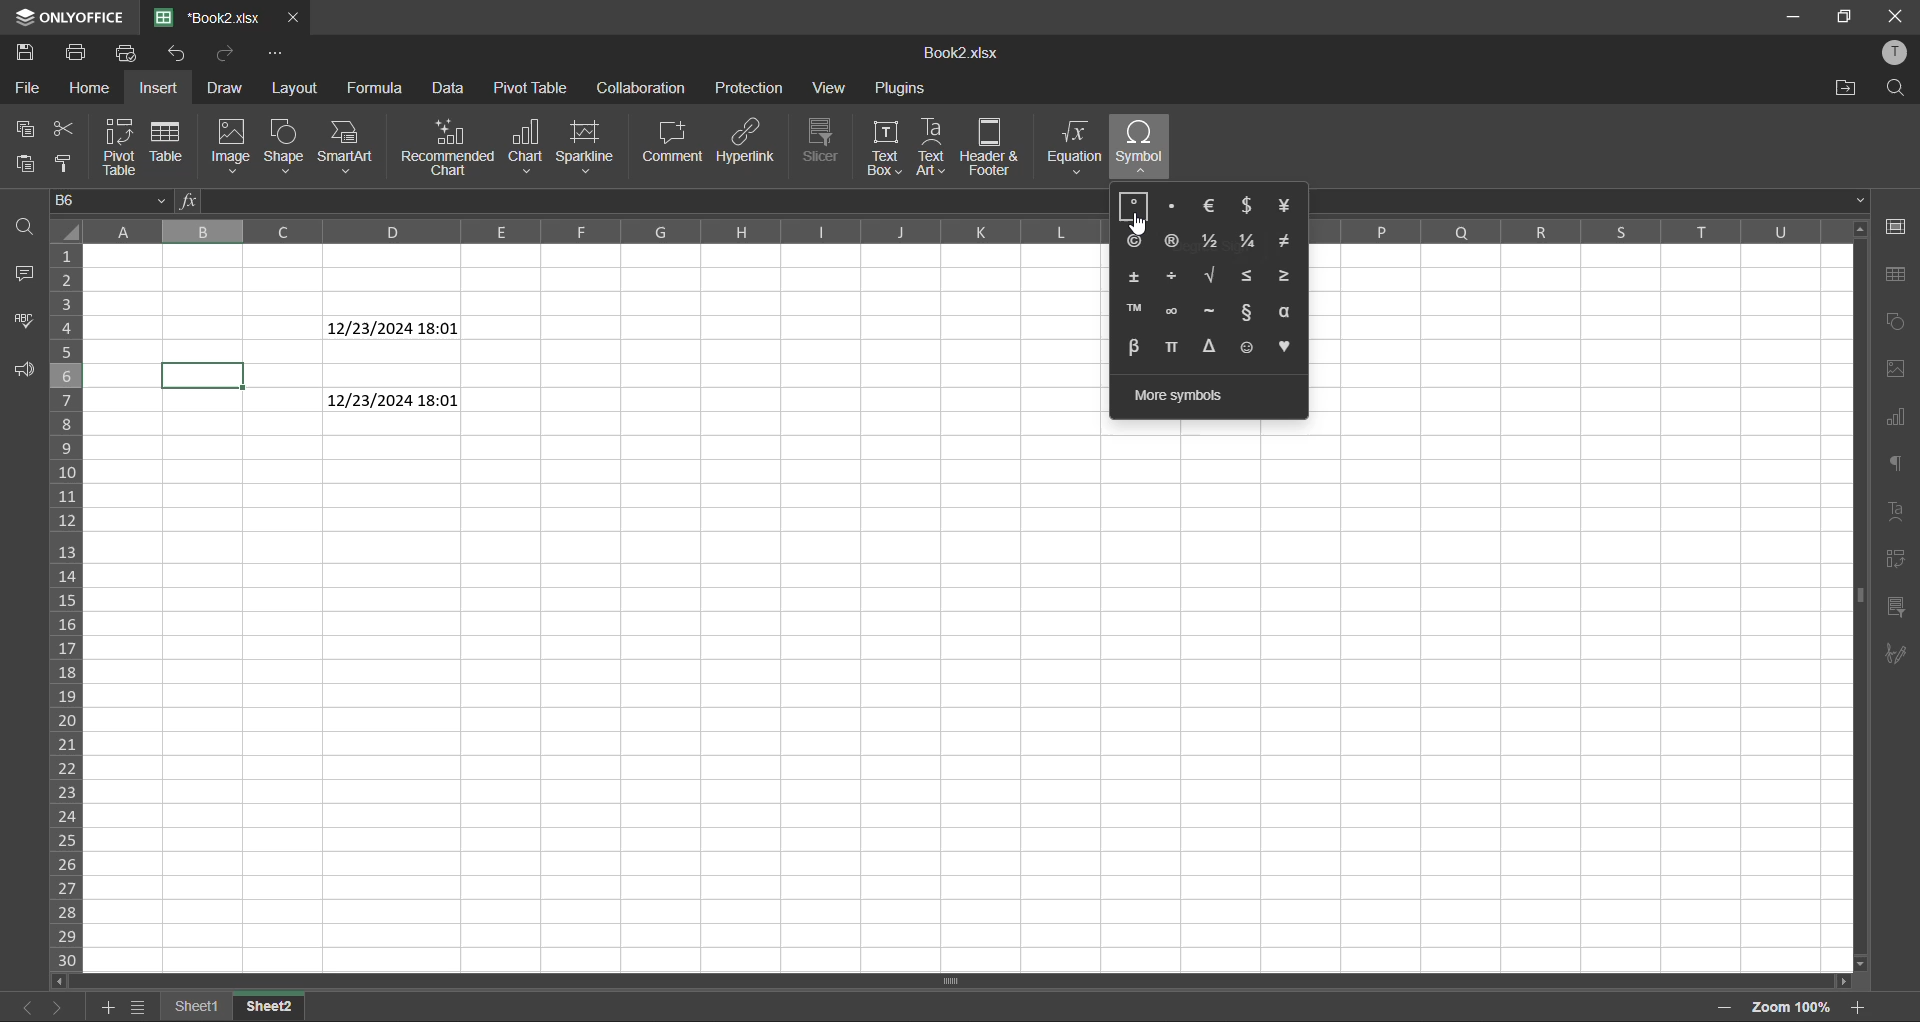  Describe the element at coordinates (285, 147) in the screenshot. I see `shape` at that location.